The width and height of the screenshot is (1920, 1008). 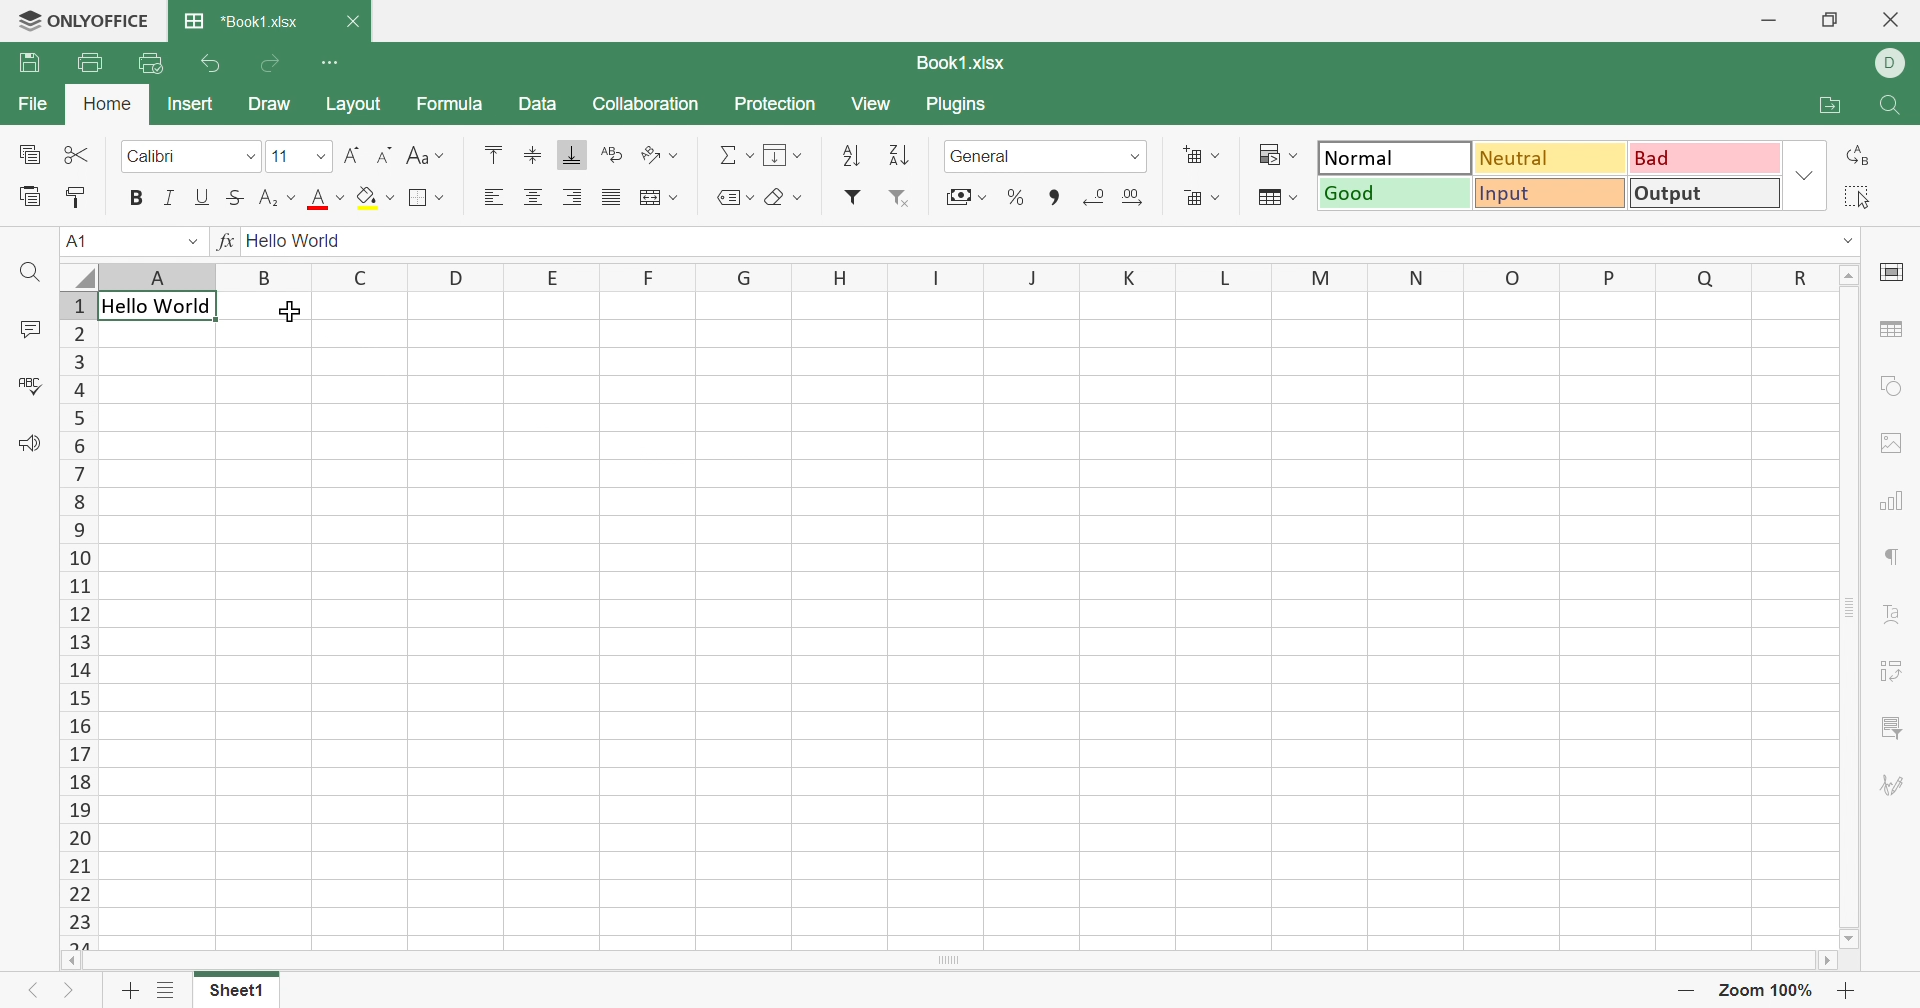 I want to click on Font color, so click(x=327, y=197).